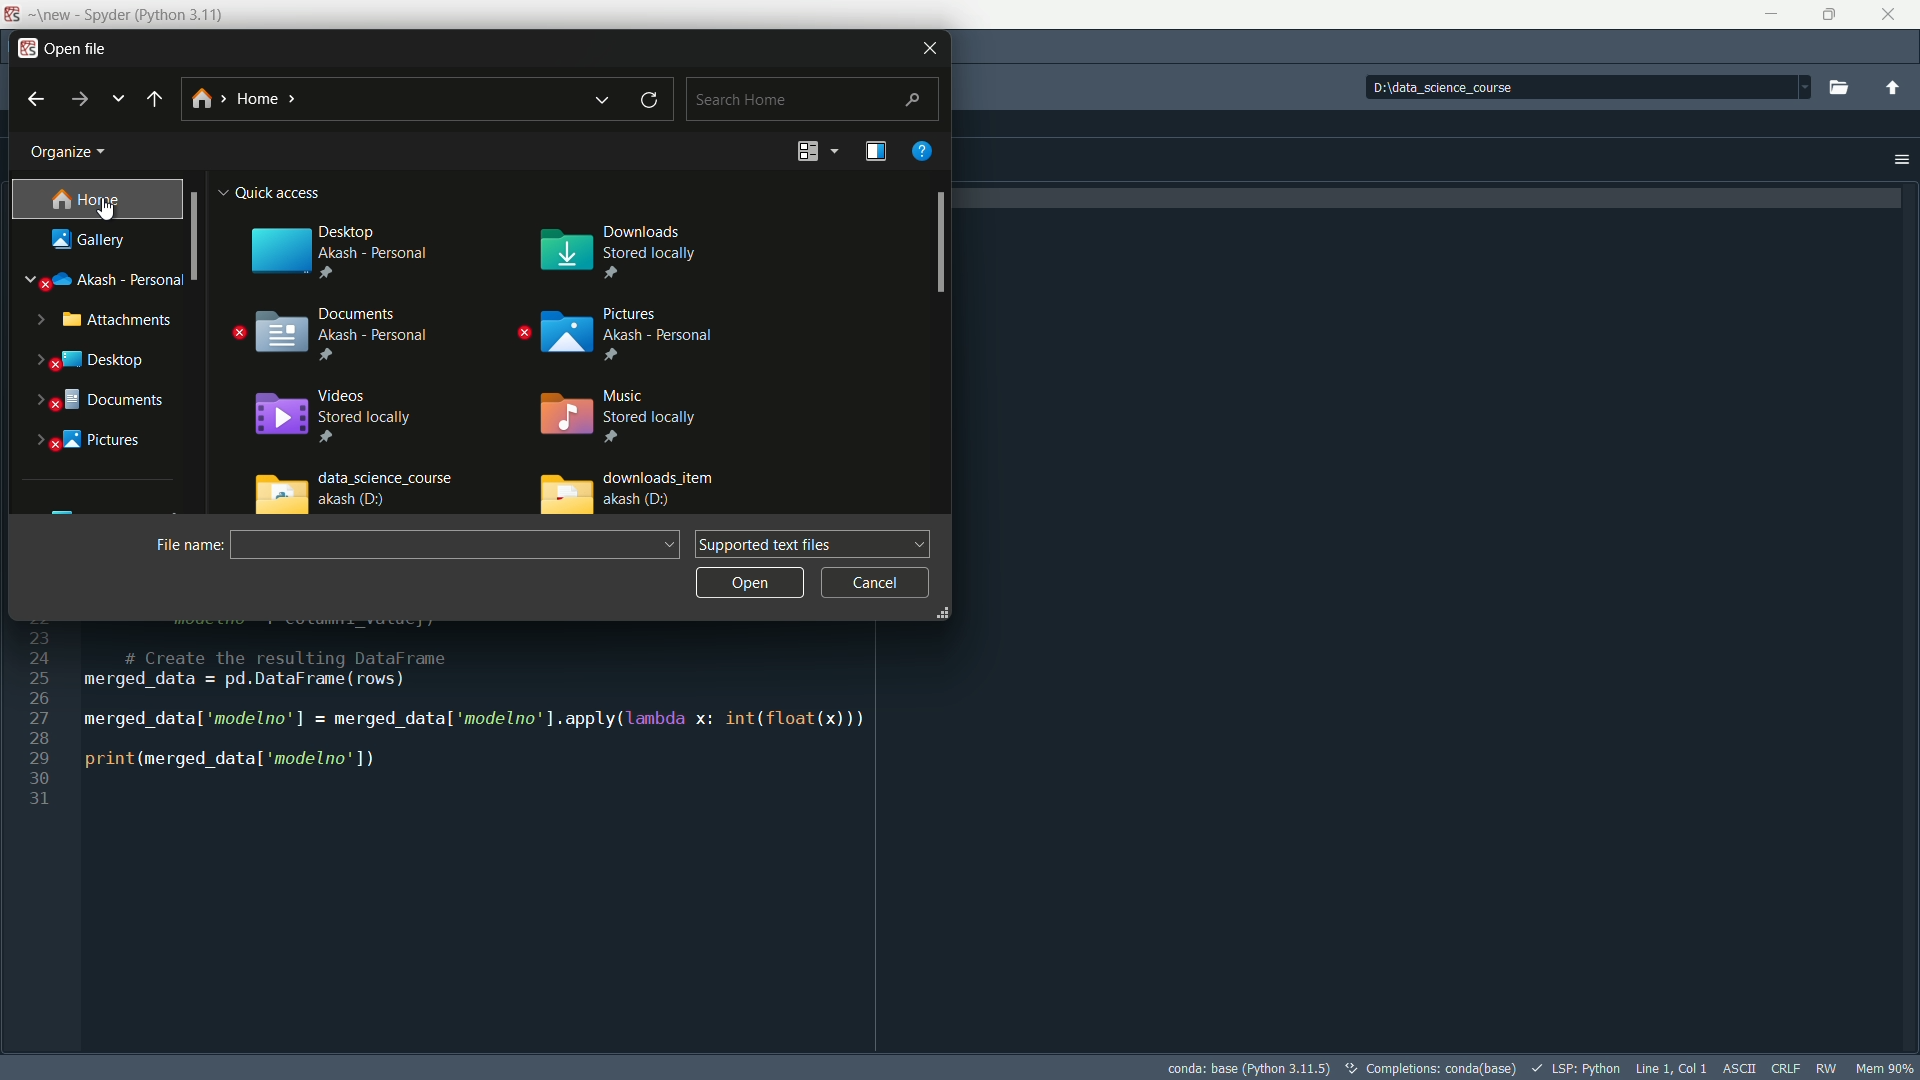 This screenshot has height=1080, width=1920. What do you see at coordinates (106, 208) in the screenshot?
I see `cursor` at bounding box center [106, 208].